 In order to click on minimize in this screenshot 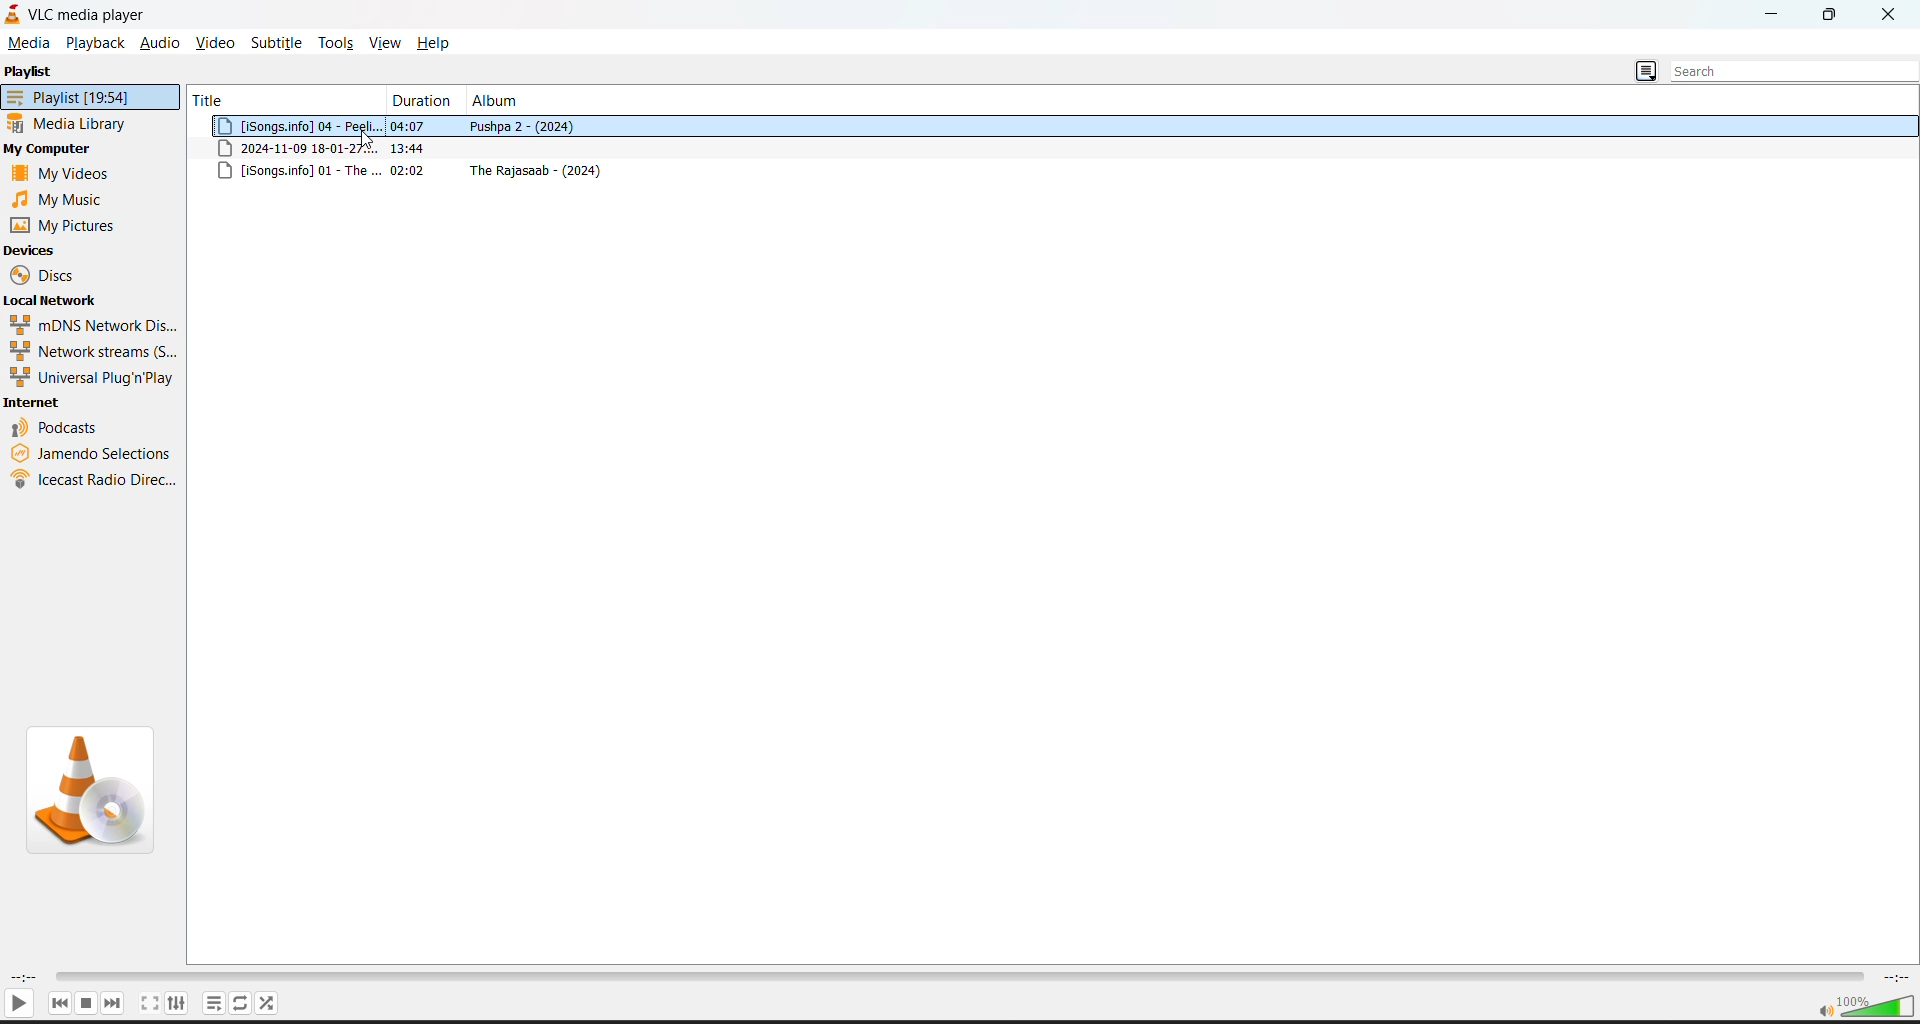, I will do `click(1779, 16)`.